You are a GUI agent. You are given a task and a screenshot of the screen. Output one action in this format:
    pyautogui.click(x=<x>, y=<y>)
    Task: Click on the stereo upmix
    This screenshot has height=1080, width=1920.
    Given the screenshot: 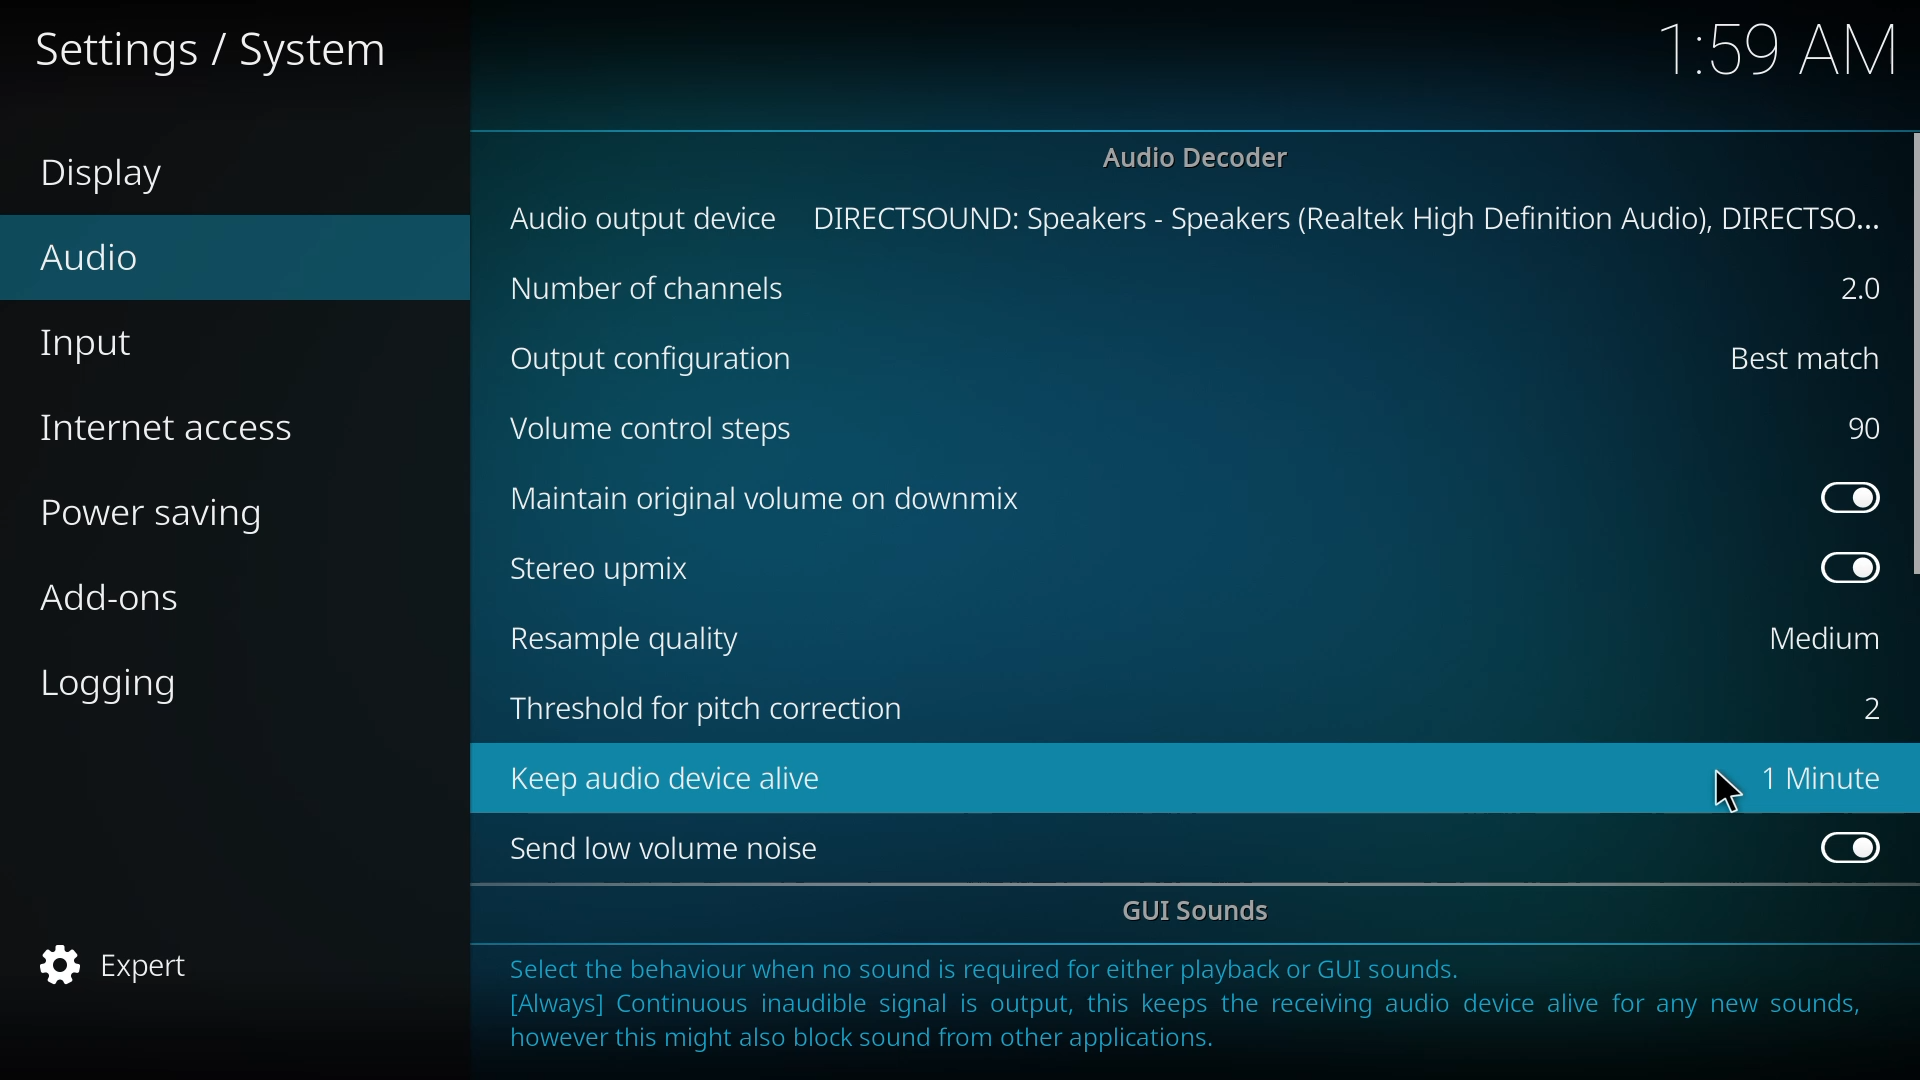 What is the action you would take?
    pyautogui.click(x=613, y=567)
    